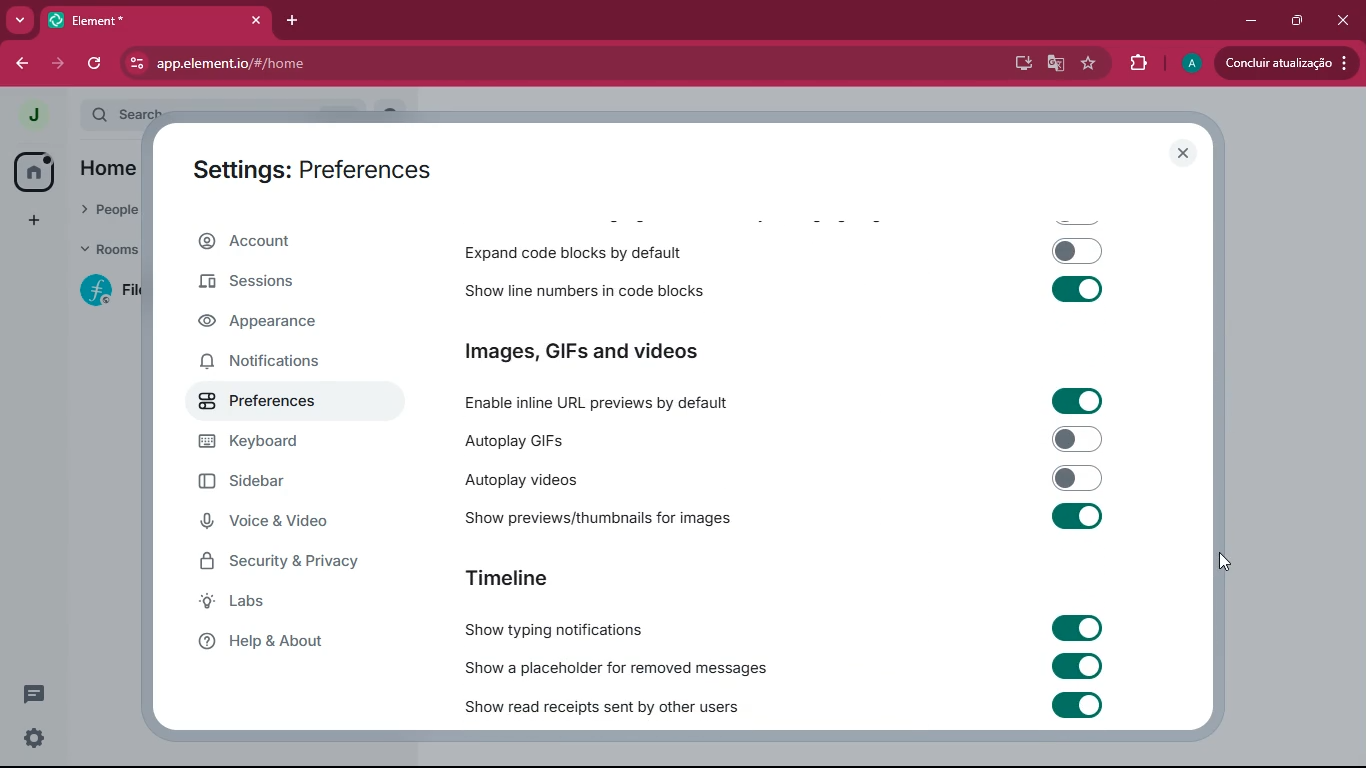  Describe the element at coordinates (277, 444) in the screenshot. I see `keyboard` at that location.